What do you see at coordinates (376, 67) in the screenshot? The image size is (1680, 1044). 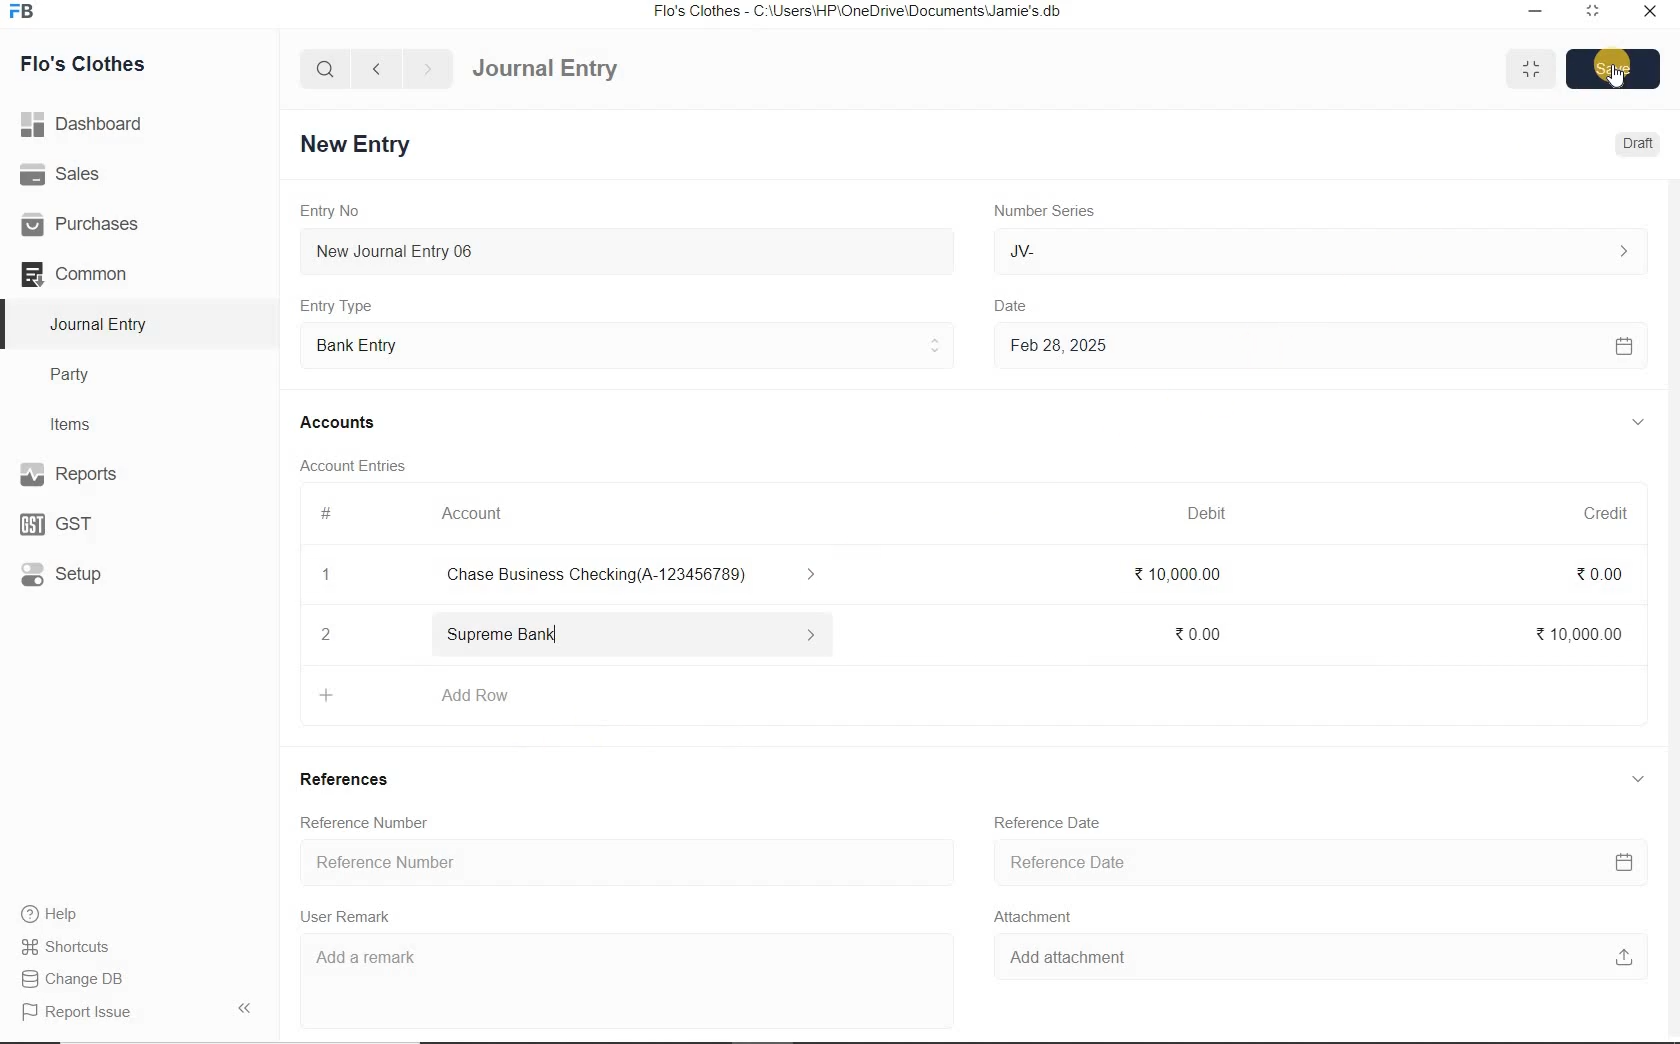 I see `back` at bounding box center [376, 67].